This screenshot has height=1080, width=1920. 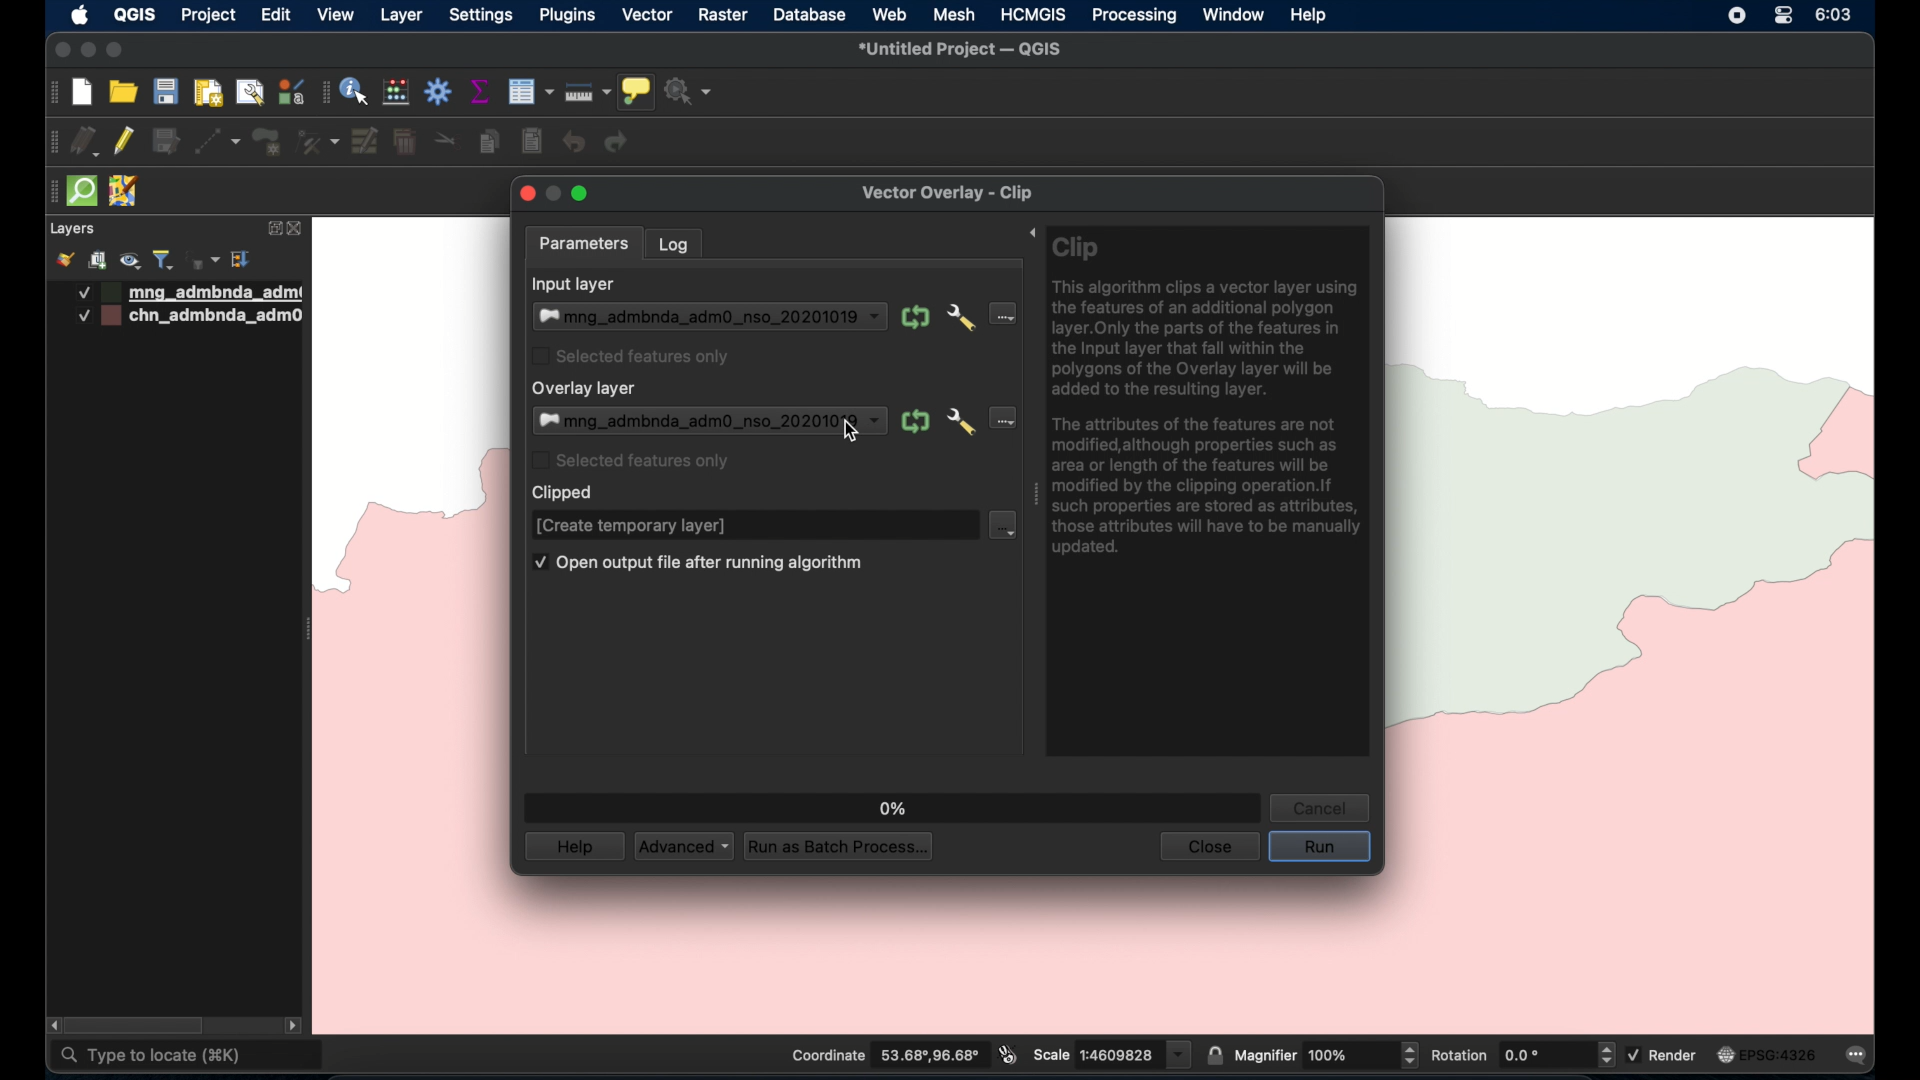 I want to click on maximize, so click(x=114, y=51).